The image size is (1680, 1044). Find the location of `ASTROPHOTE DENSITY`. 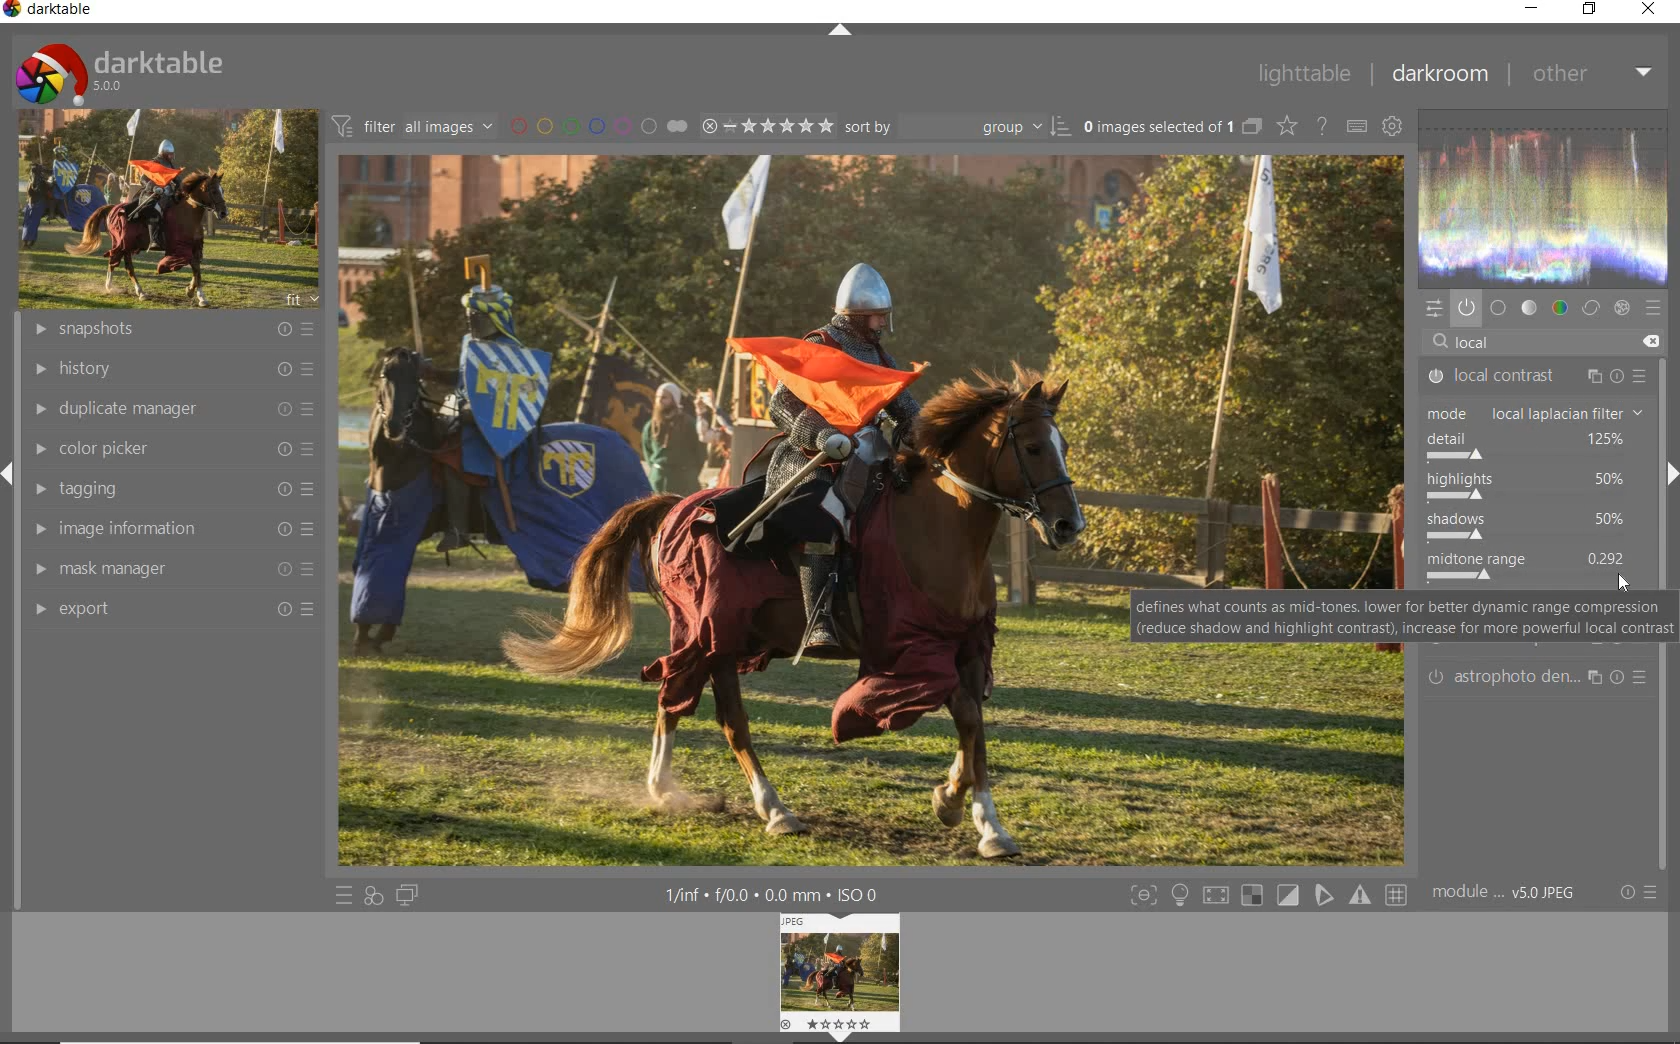

ASTROPHOTE DENSITY is located at coordinates (1541, 676).